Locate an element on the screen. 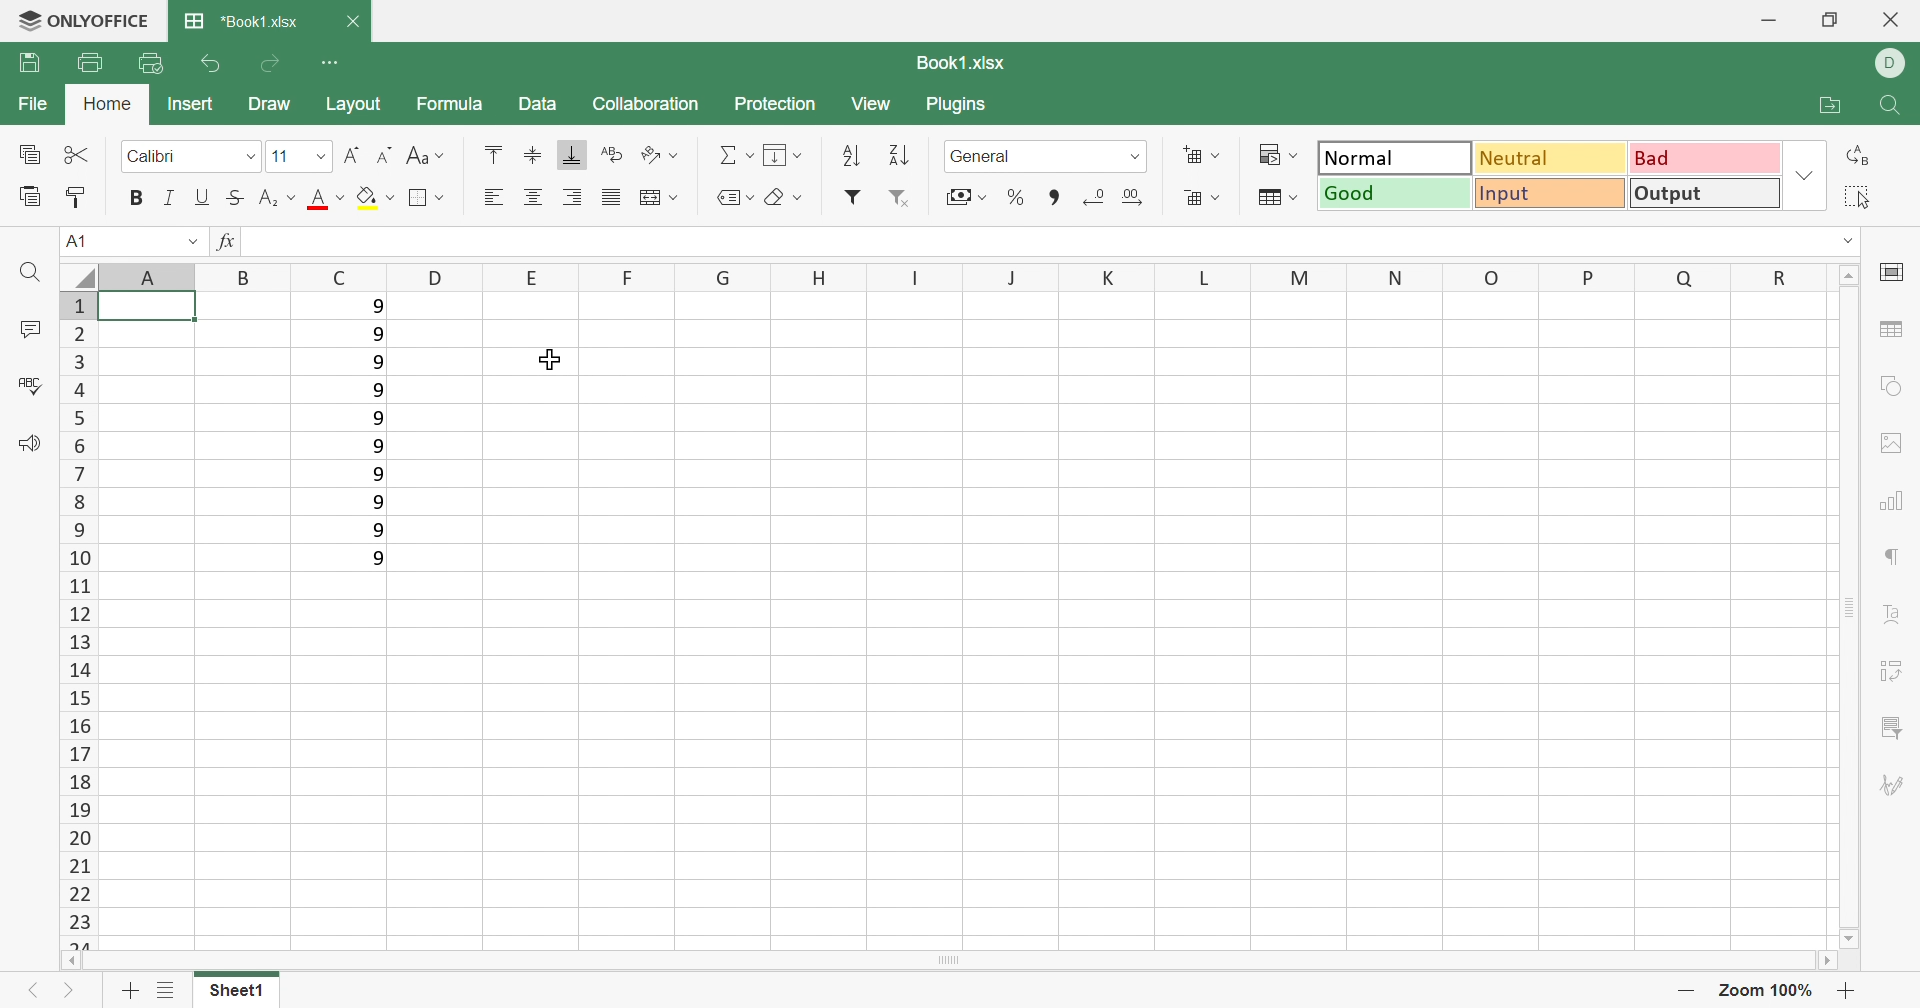  Open file location is located at coordinates (1838, 107).